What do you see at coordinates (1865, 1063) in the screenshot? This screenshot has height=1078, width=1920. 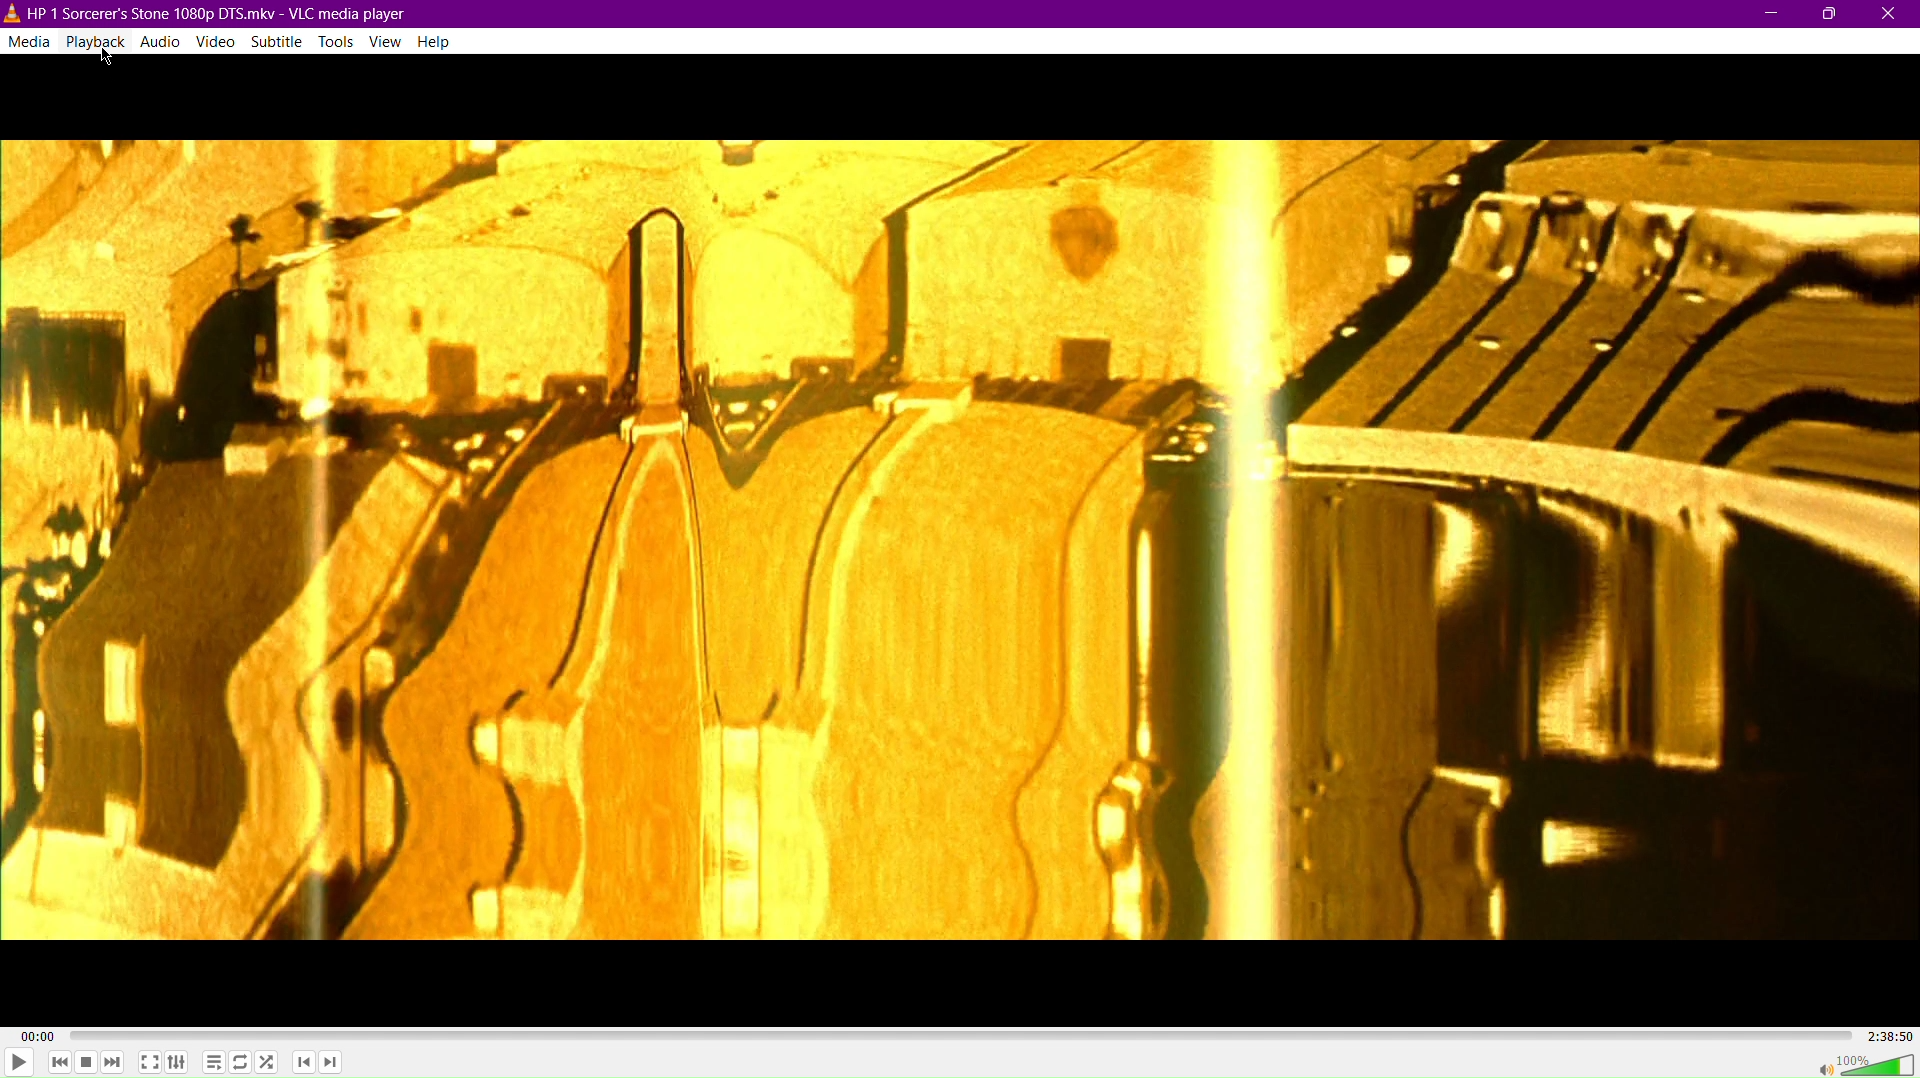 I see `Volume 100%` at bounding box center [1865, 1063].